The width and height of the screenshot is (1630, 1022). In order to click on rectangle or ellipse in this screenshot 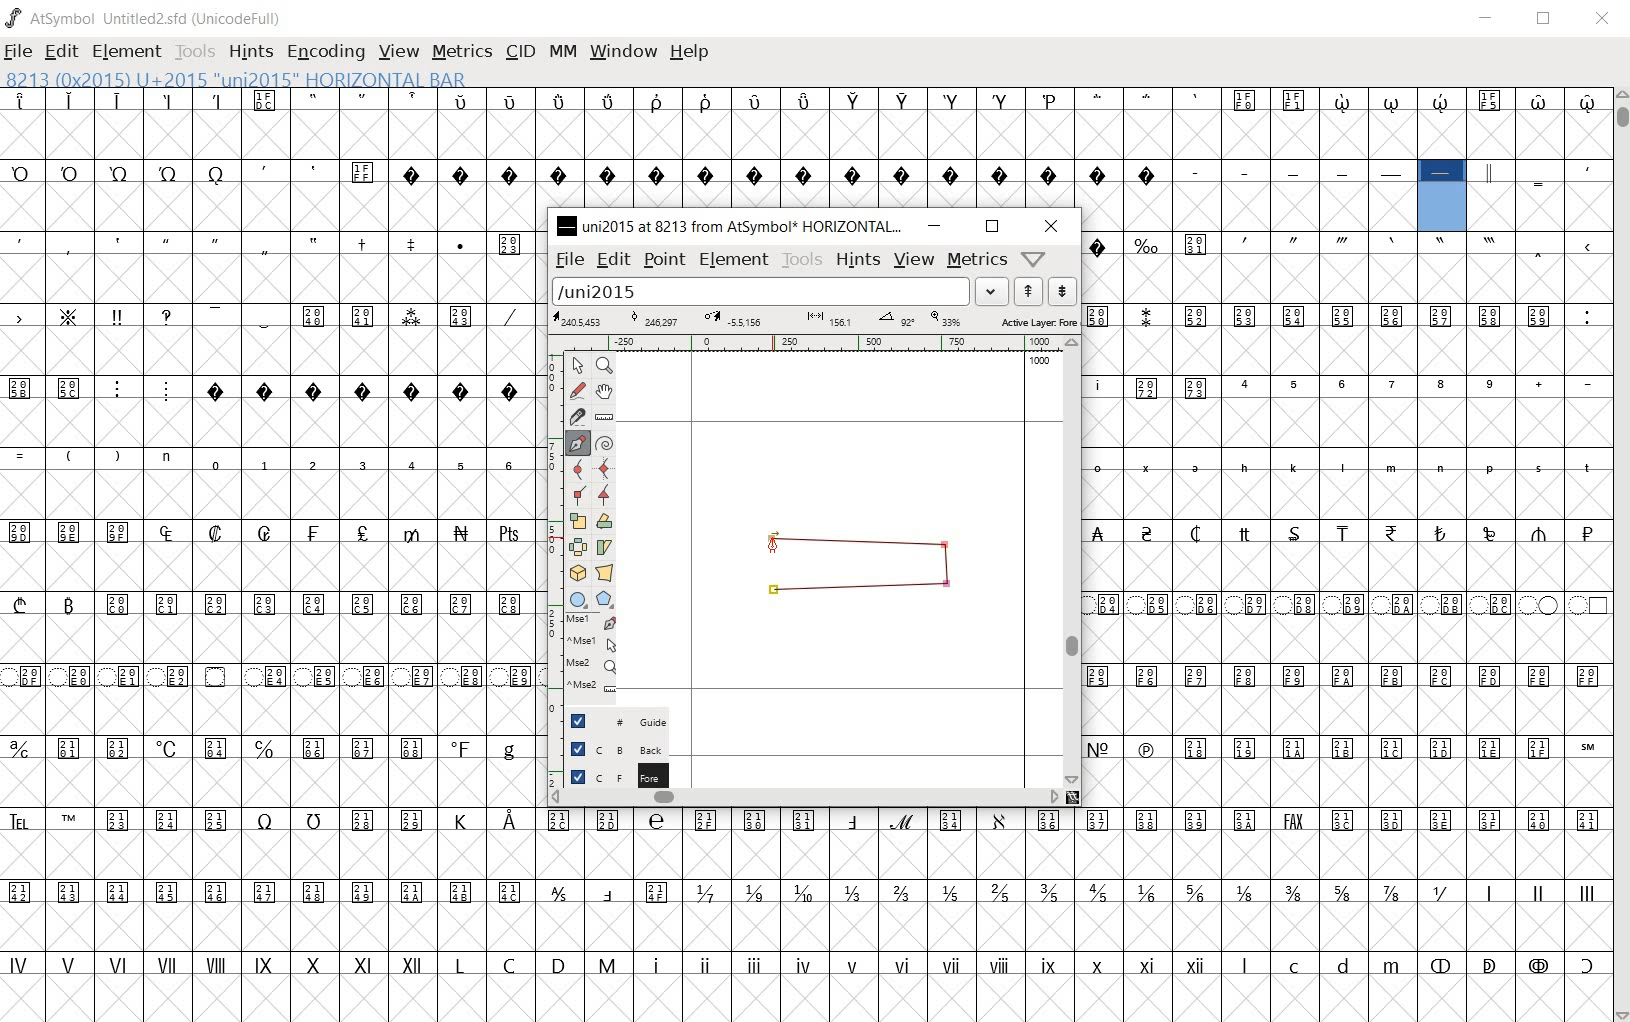, I will do `click(576, 599)`.